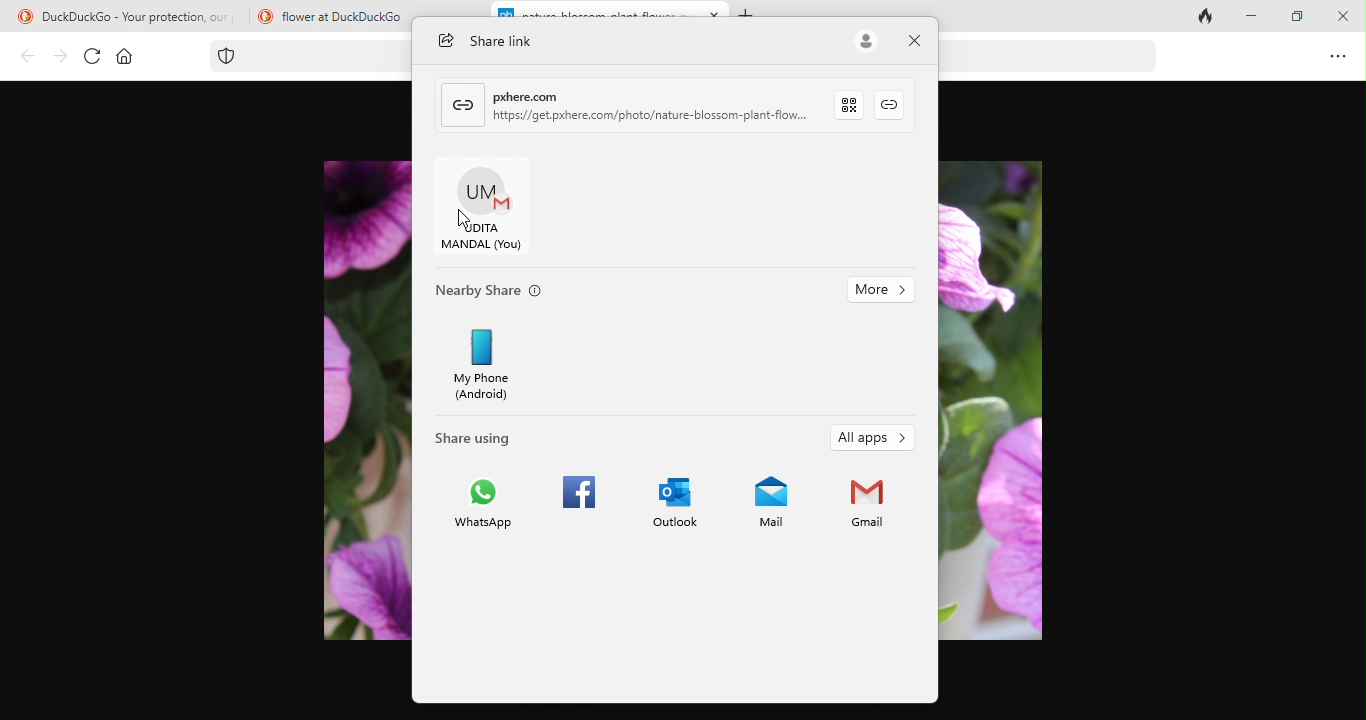  Describe the element at coordinates (144, 17) in the screenshot. I see `DuckDuckGo - Your protection, our priority` at that location.